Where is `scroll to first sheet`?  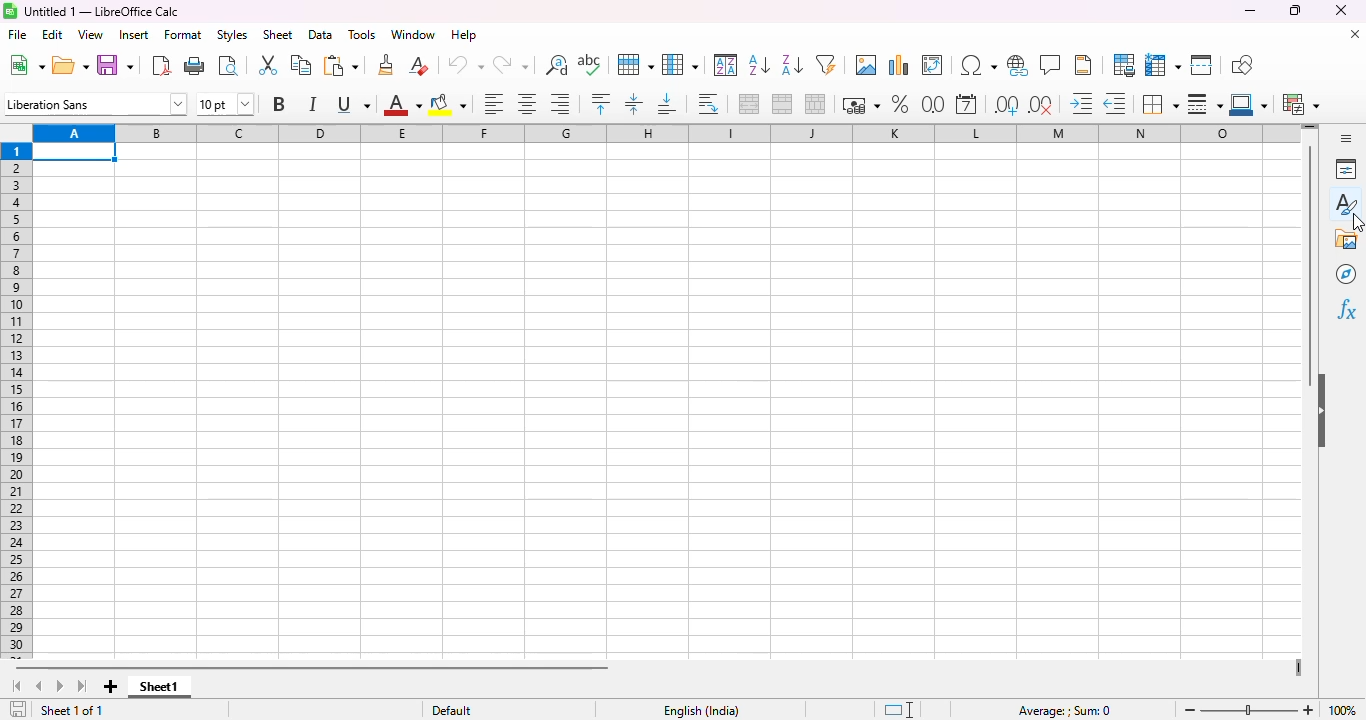 scroll to first sheet is located at coordinates (15, 687).